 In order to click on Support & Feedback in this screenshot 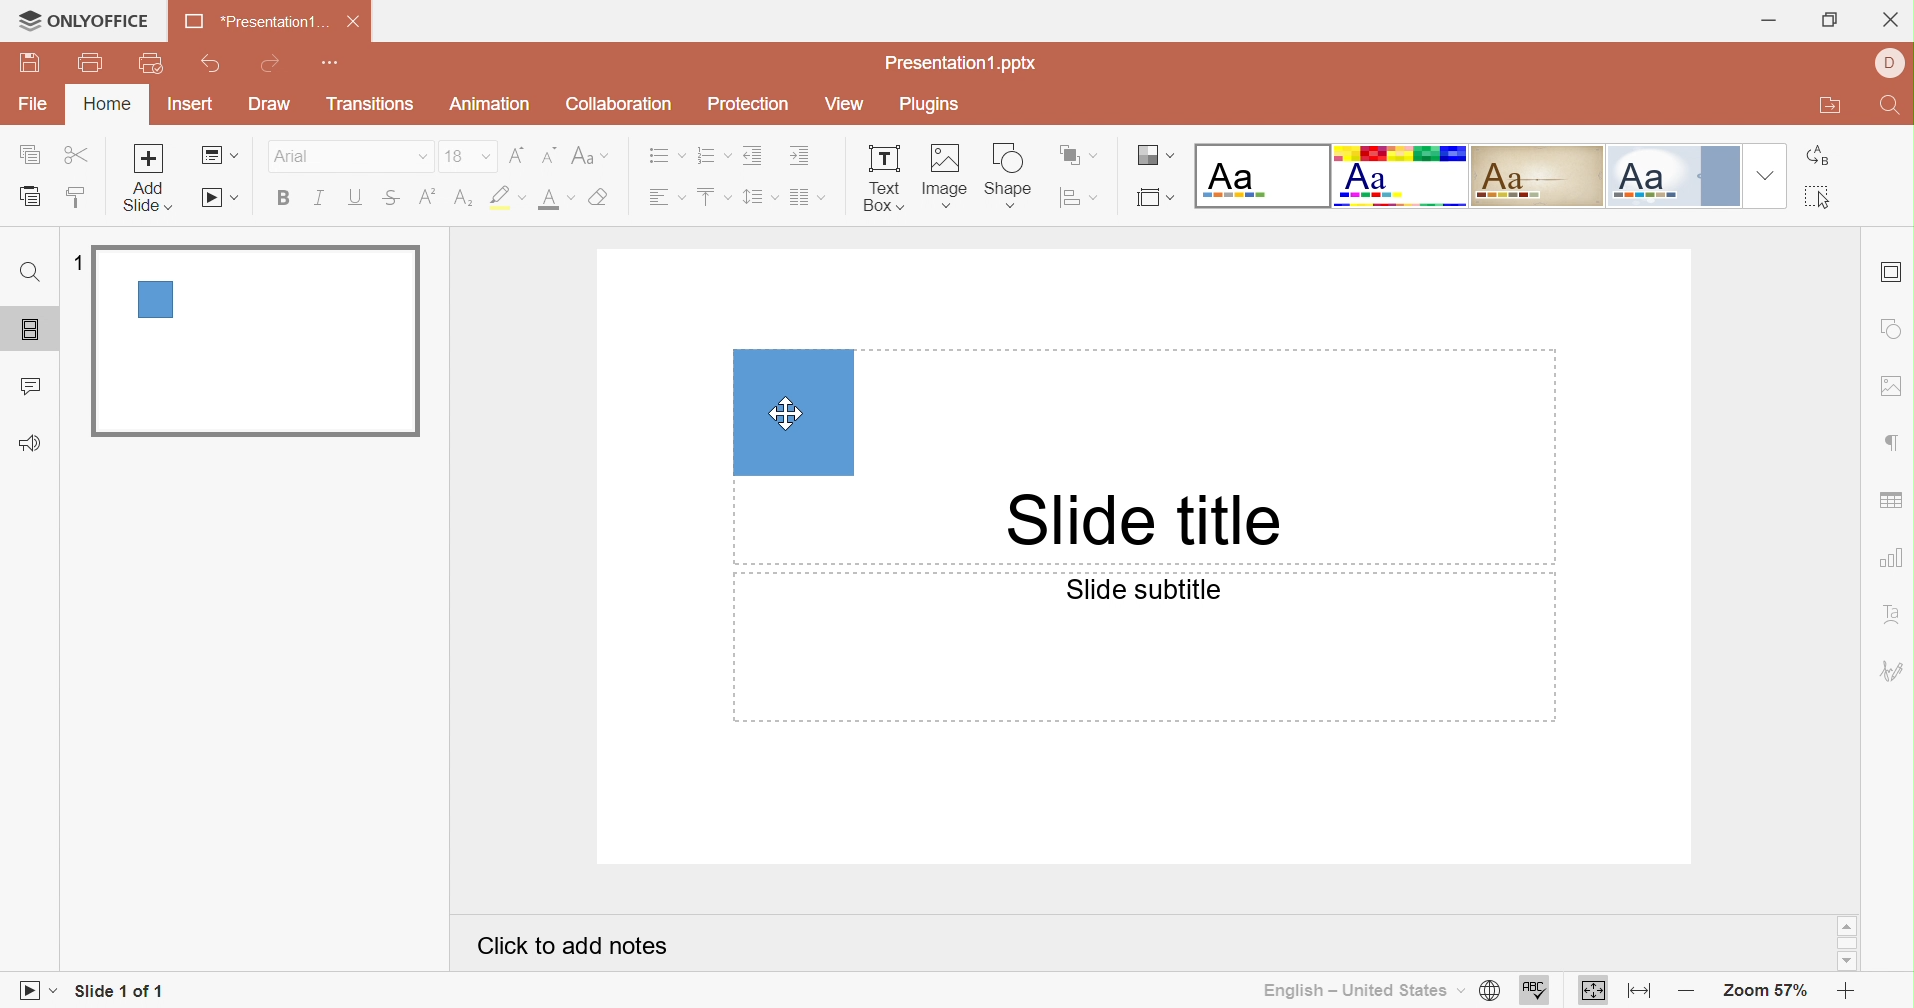, I will do `click(29, 445)`.